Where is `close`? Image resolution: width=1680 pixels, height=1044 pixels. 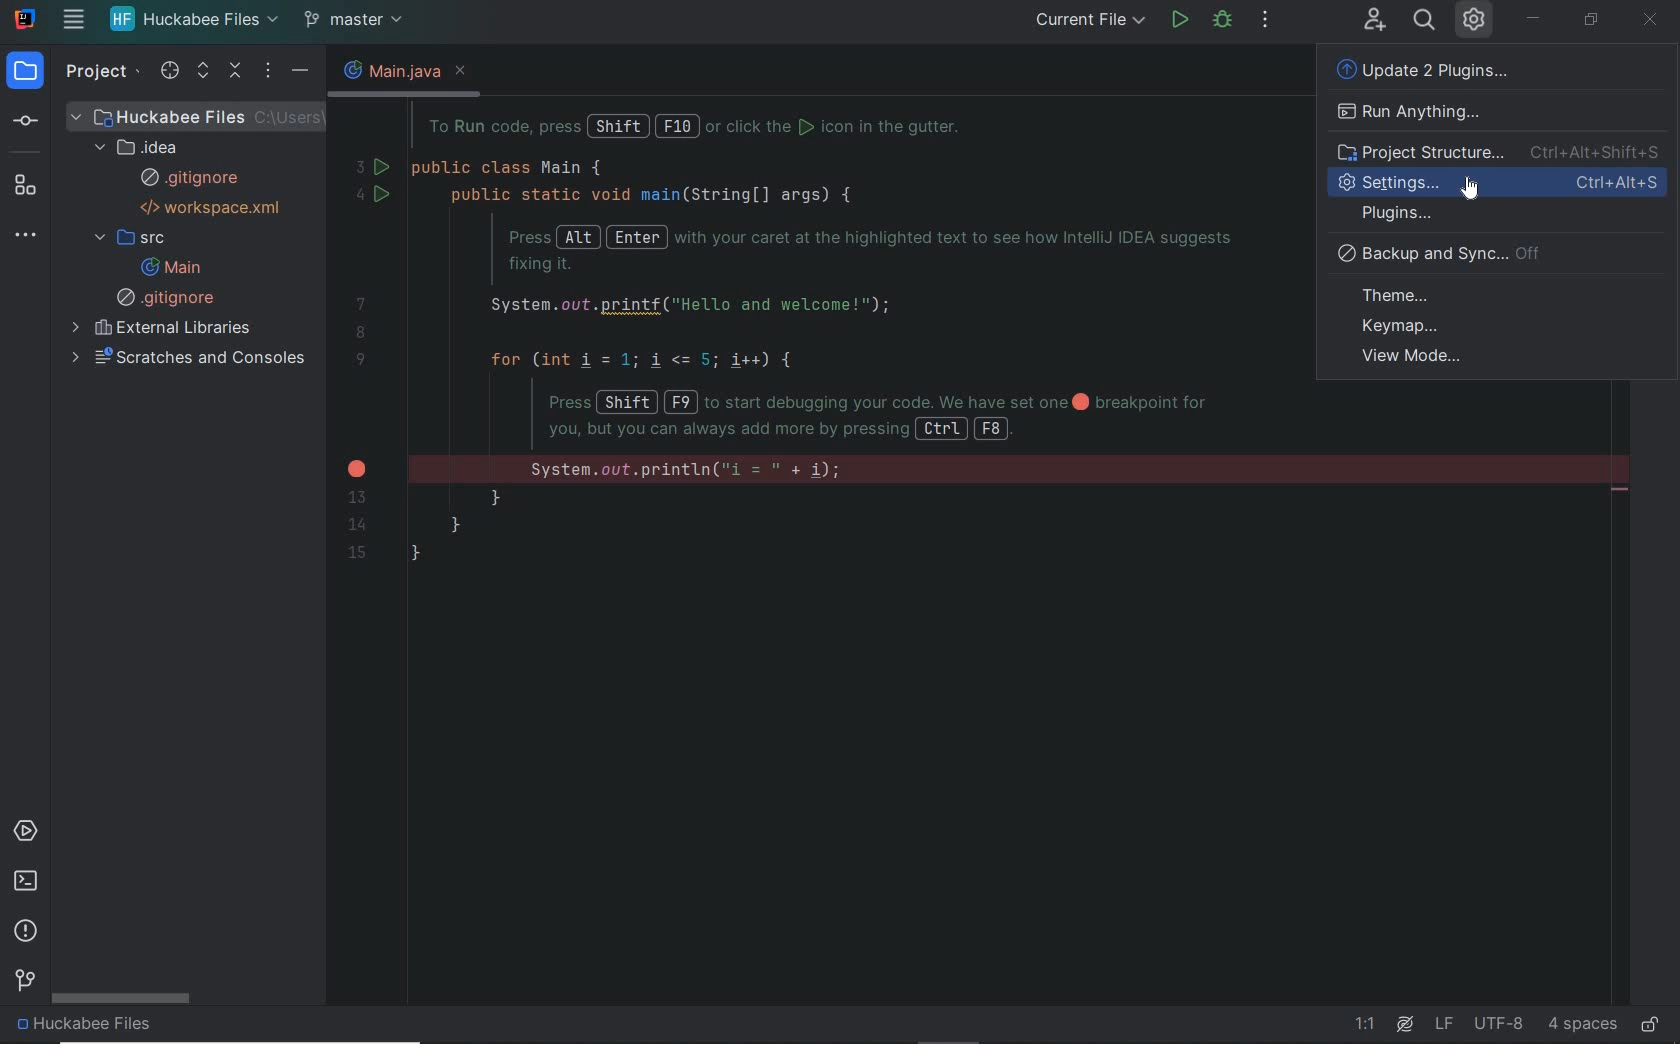 close is located at coordinates (469, 70).